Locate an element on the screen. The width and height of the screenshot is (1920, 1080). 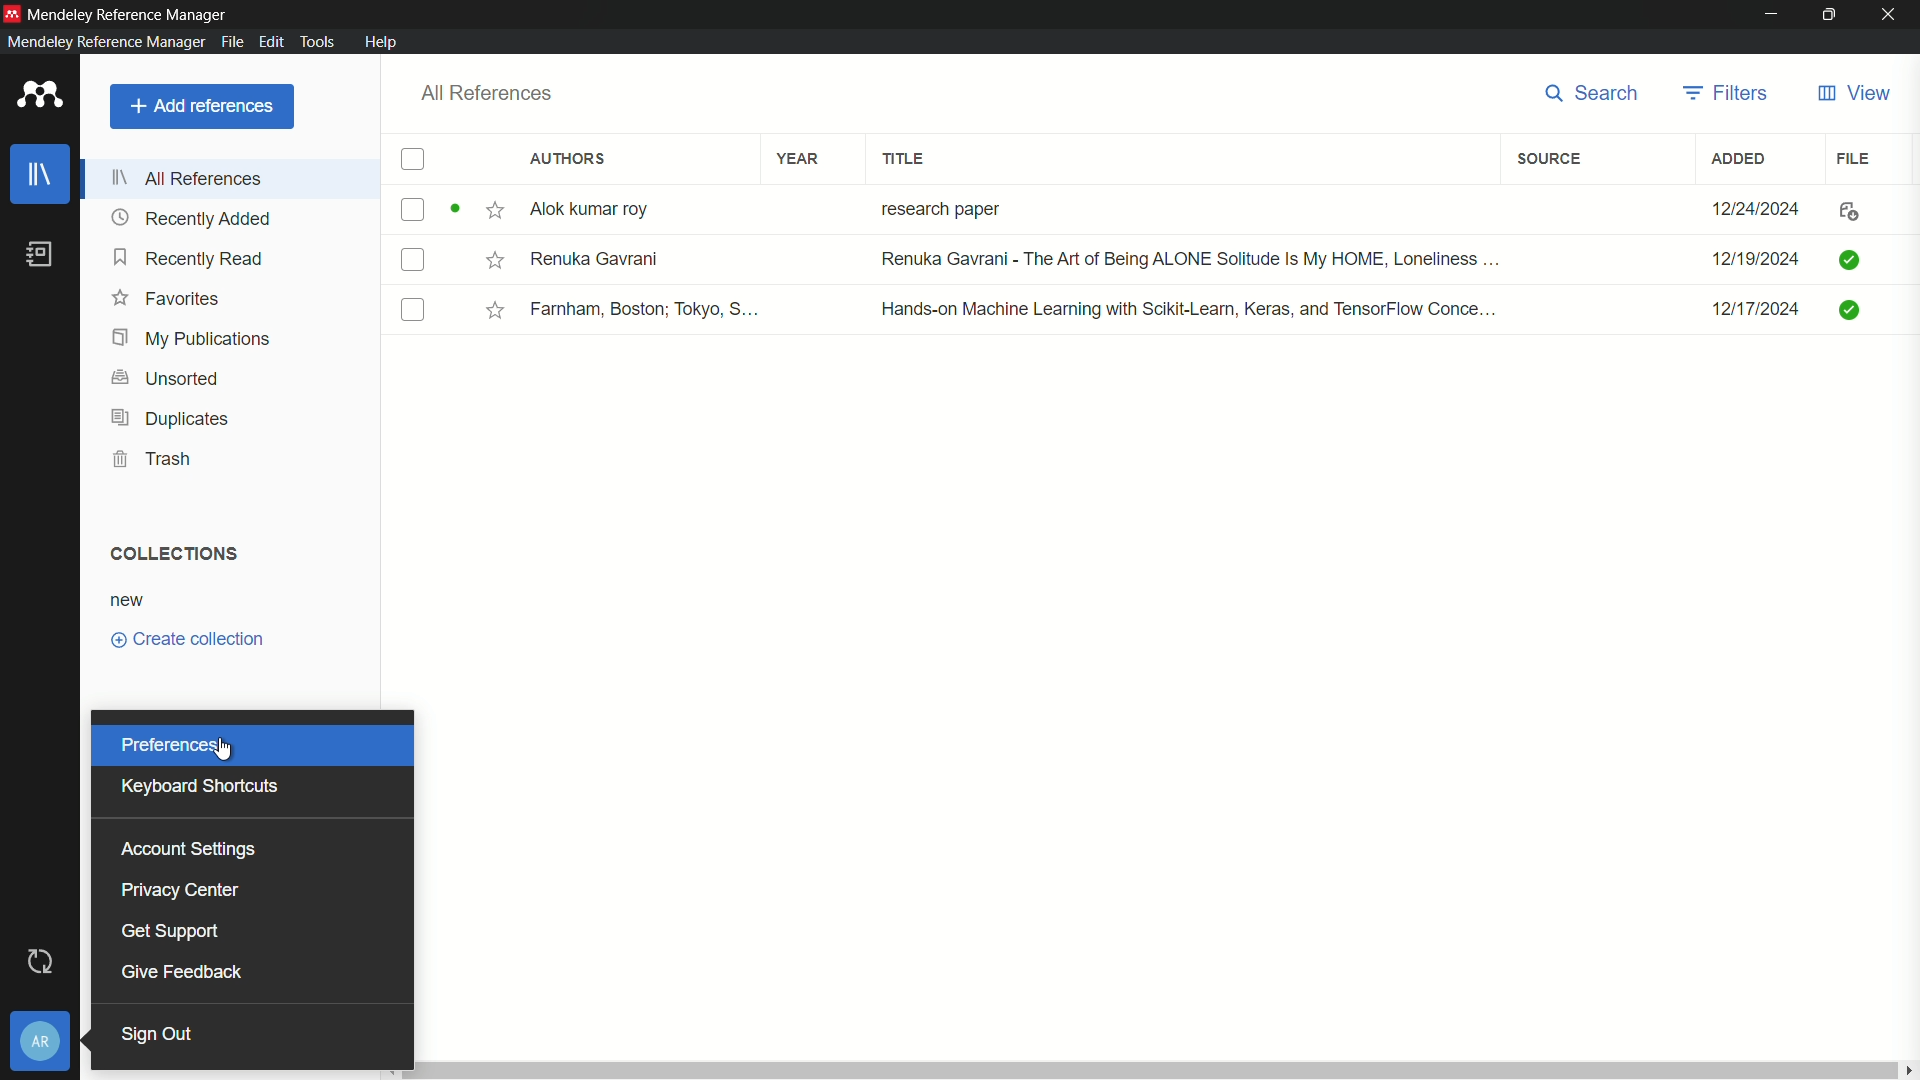
collections is located at coordinates (169, 554).